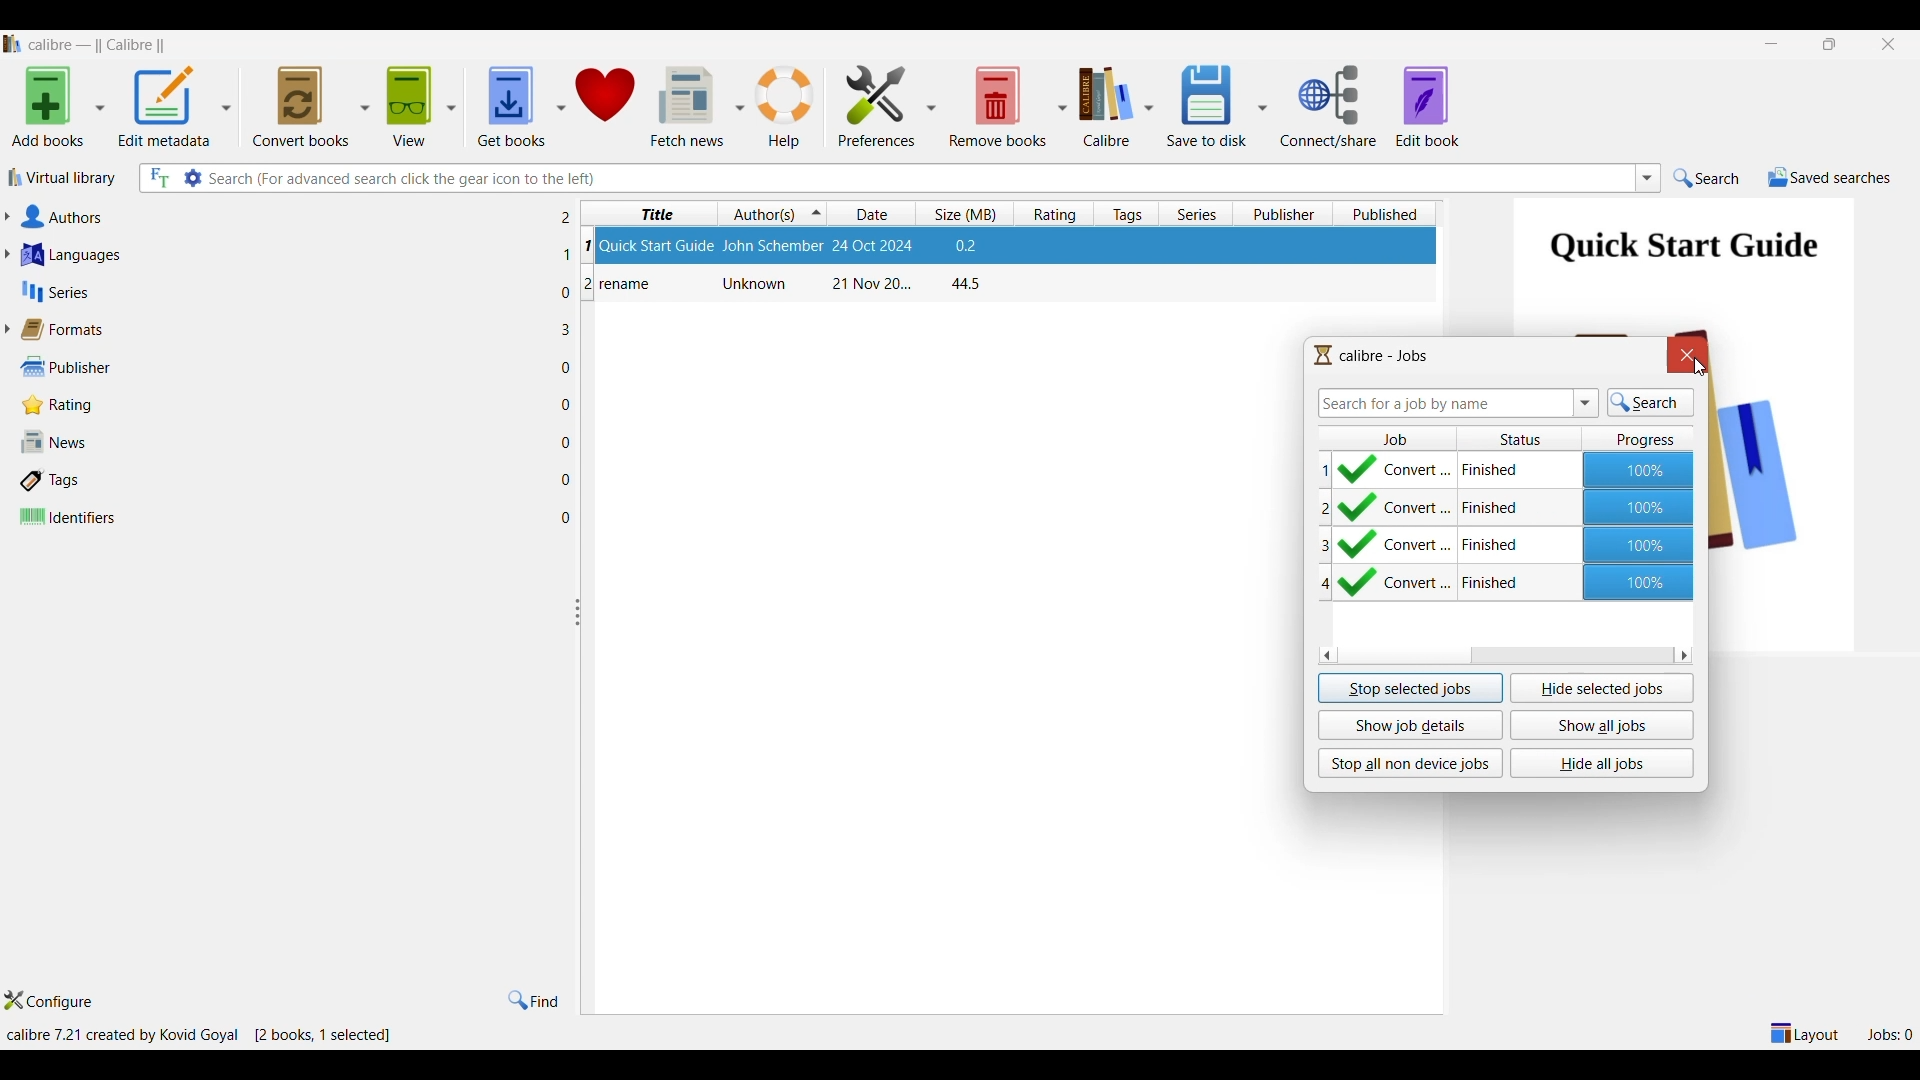  Describe the element at coordinates (1706, 178) in the screenshot. I see `Search` at that location.